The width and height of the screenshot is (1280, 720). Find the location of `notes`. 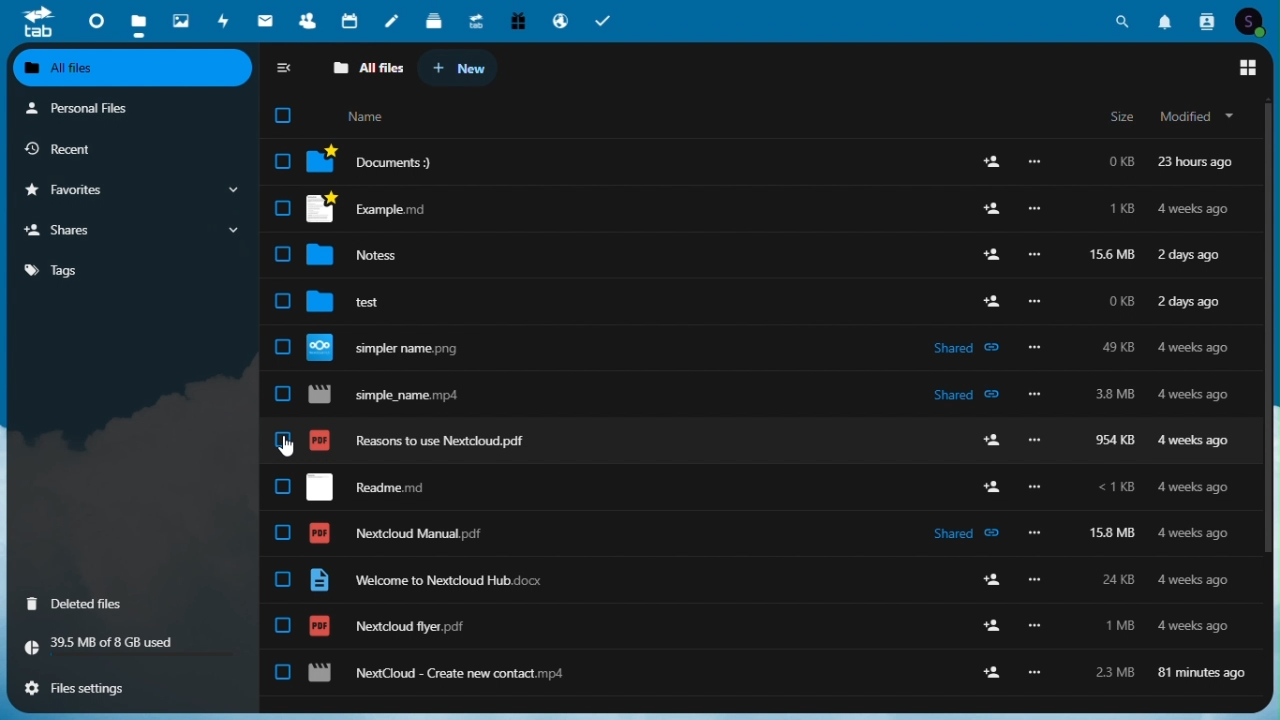

notes is located at coordinates (392, 22).